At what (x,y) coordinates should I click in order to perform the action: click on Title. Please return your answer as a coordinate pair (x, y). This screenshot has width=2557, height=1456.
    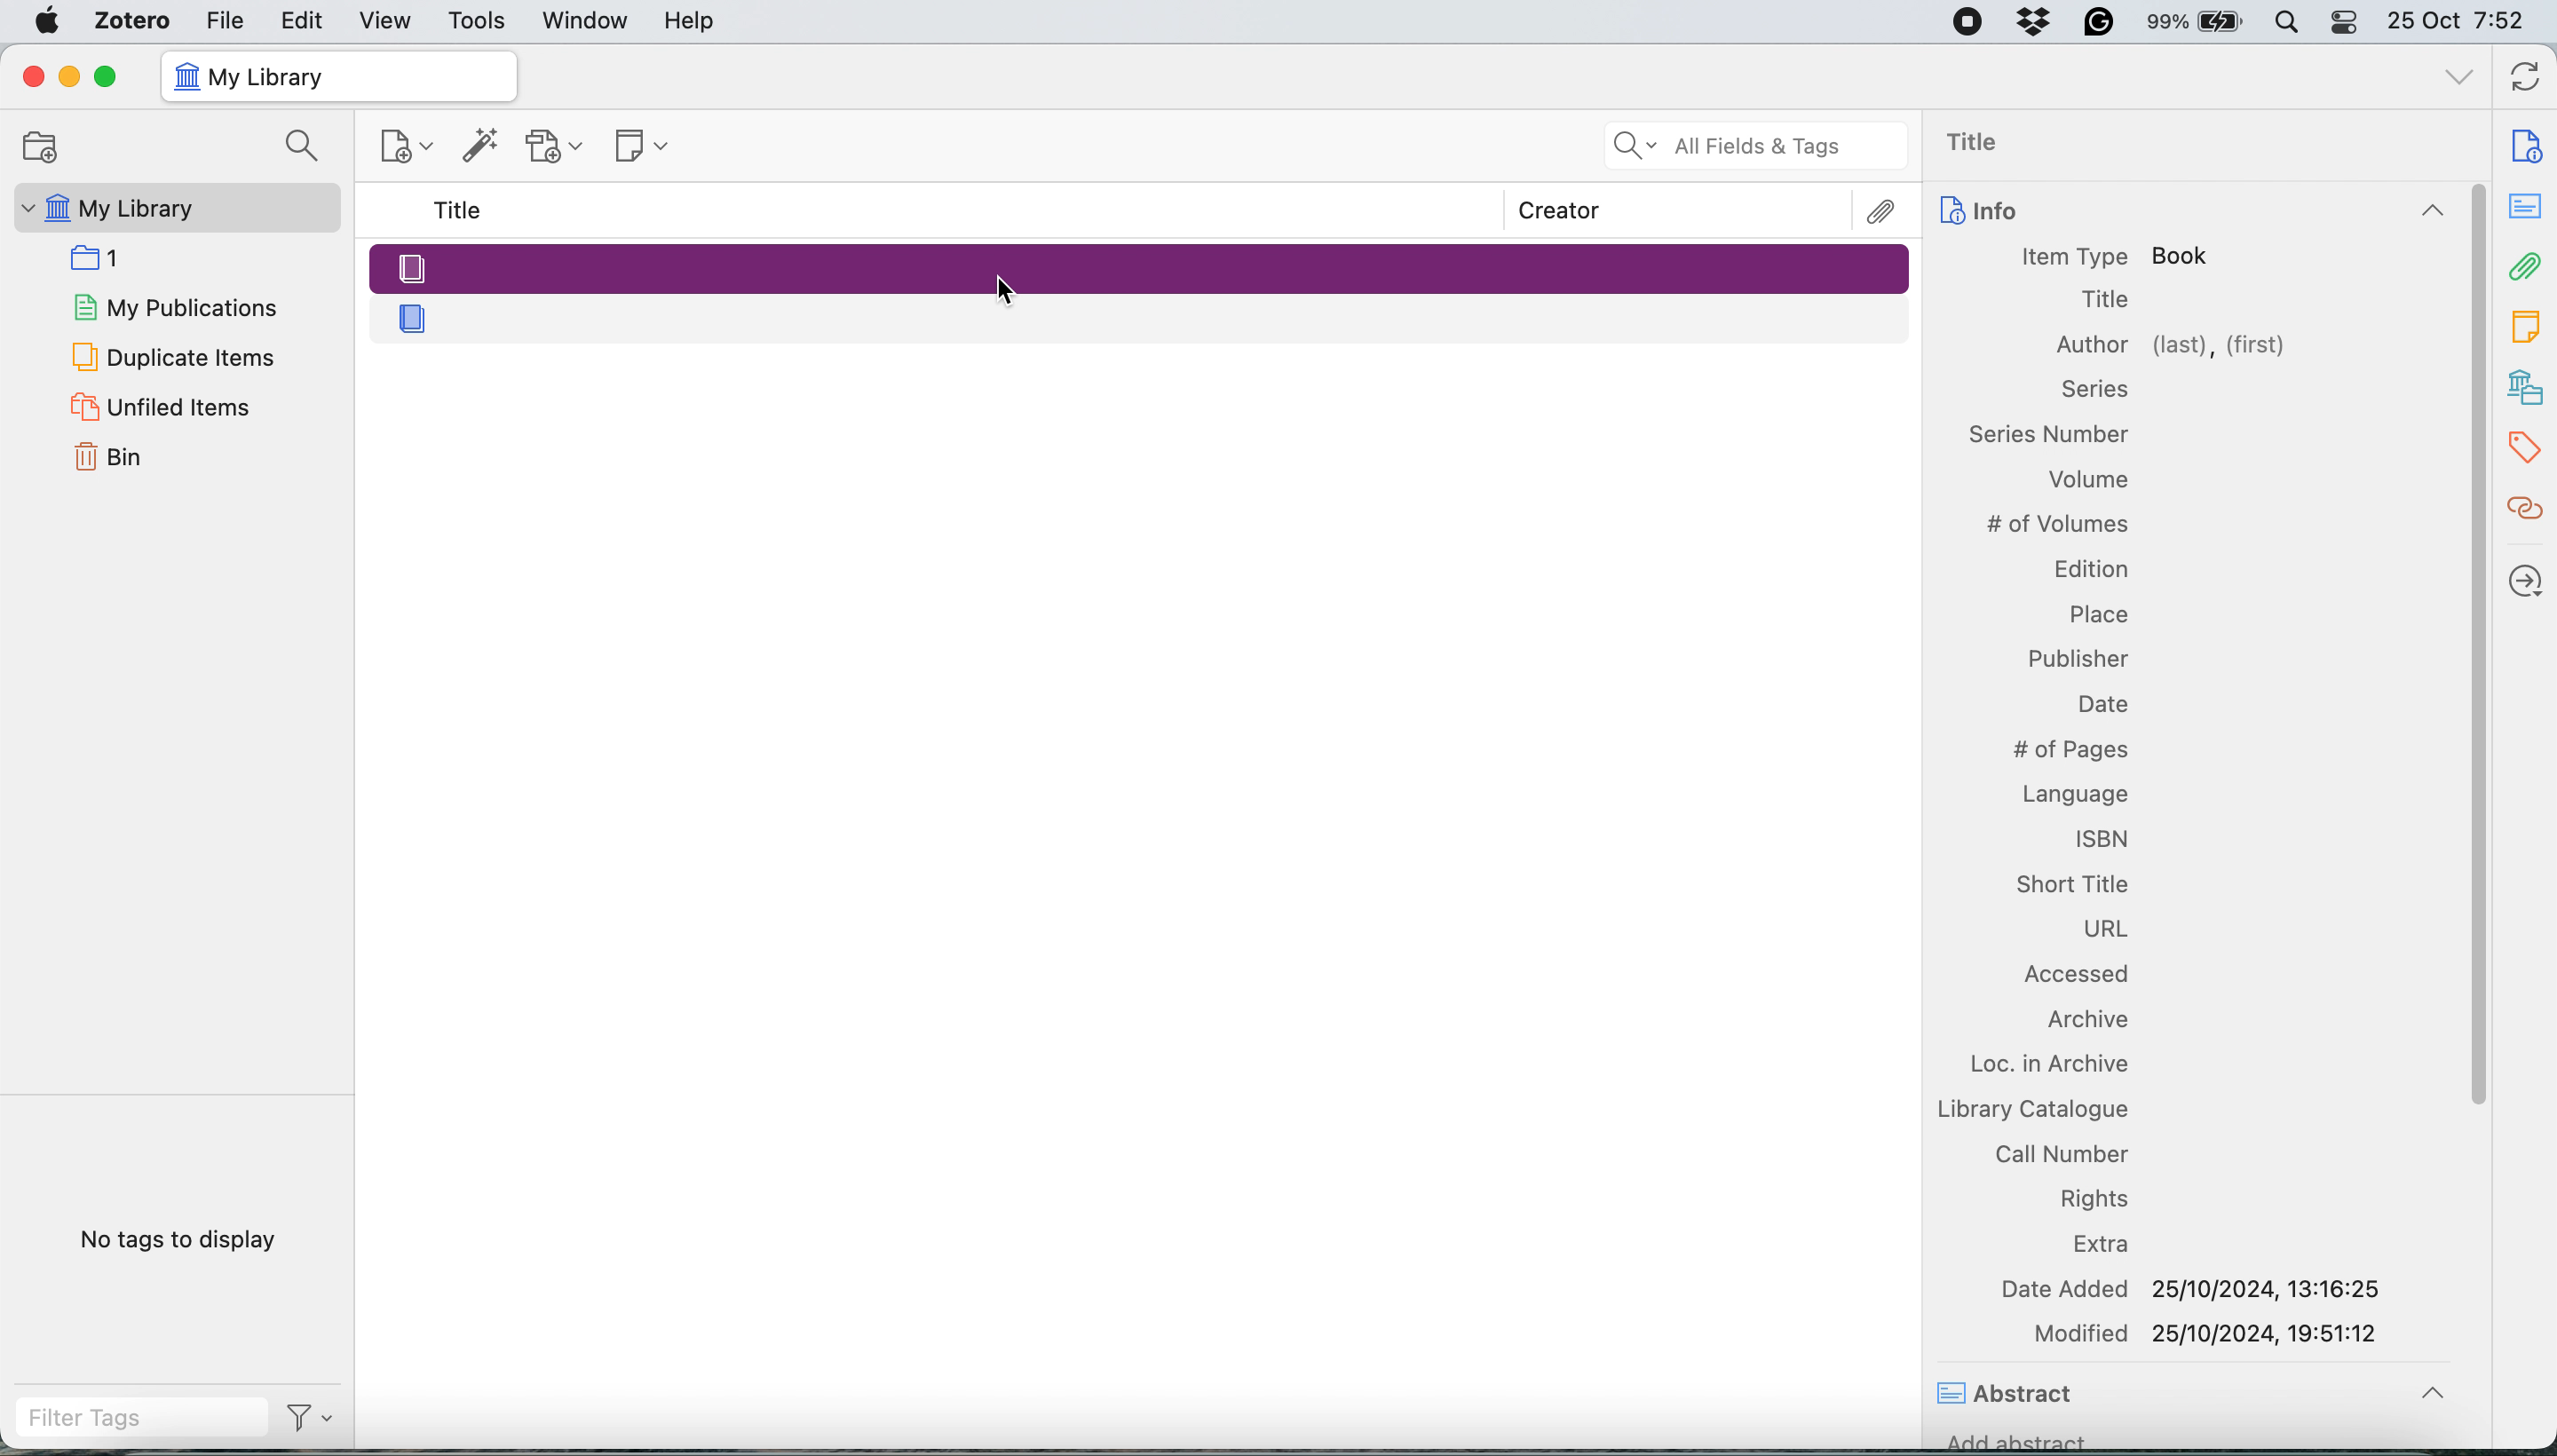
    Looking at the image, I should click on (1983, 144).